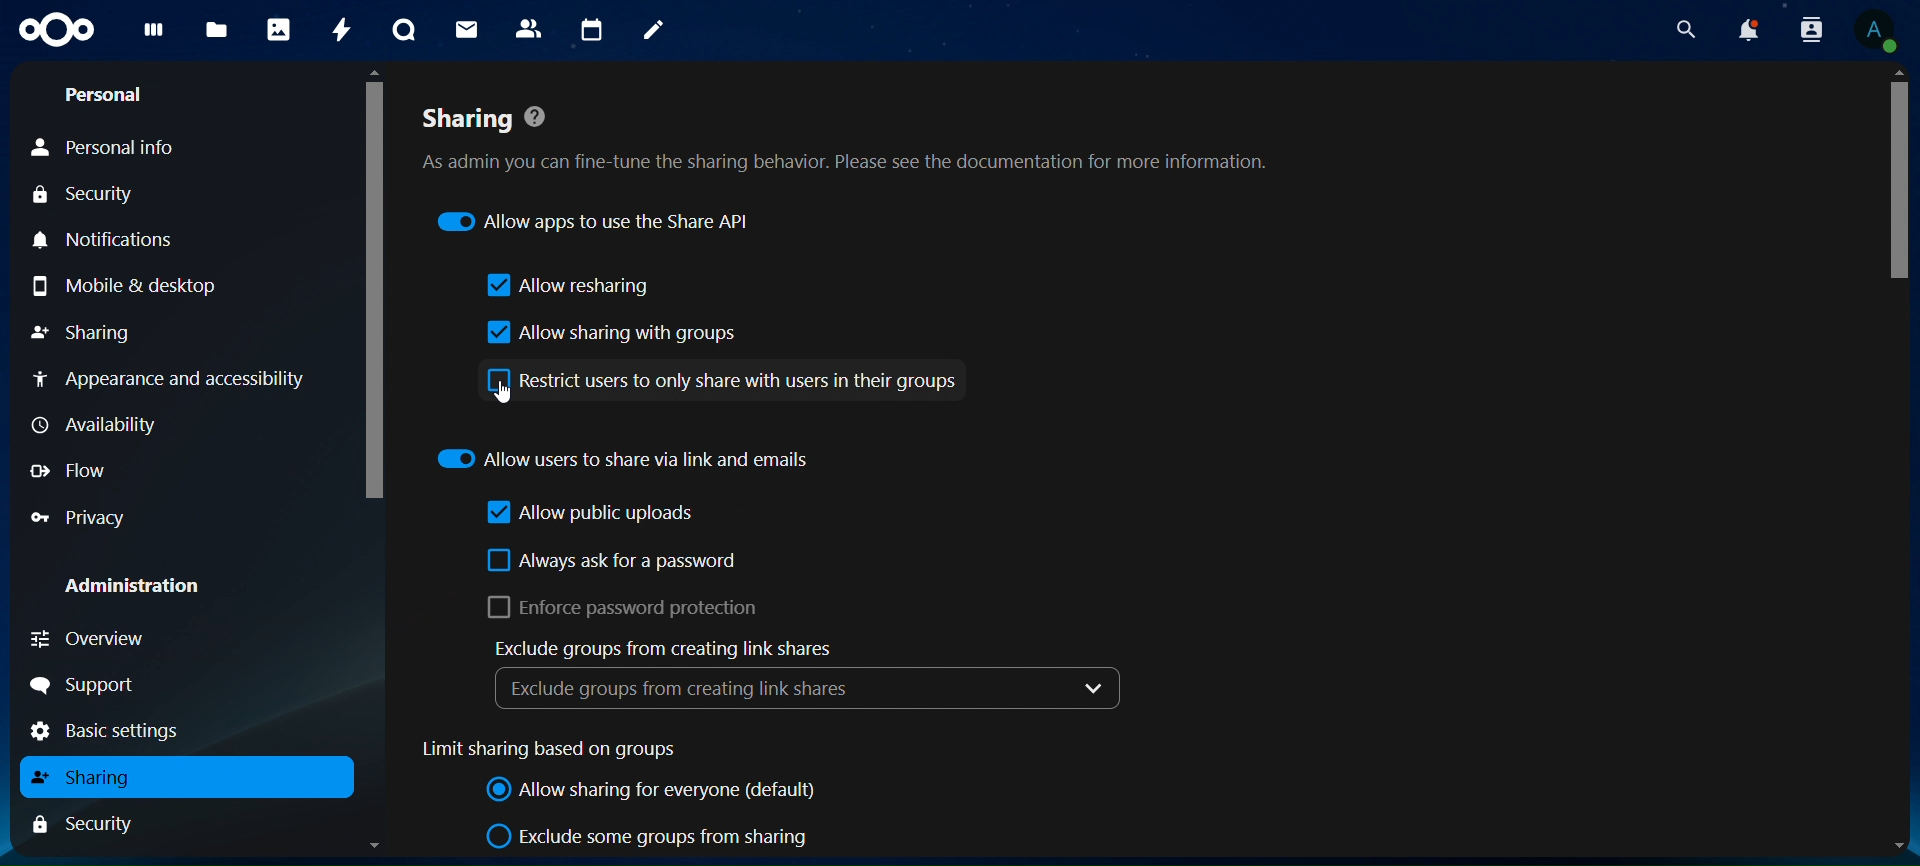 This screenshot has height=866, width=1920. I want to click on allow users to share via link and emails, so click(623, 458).